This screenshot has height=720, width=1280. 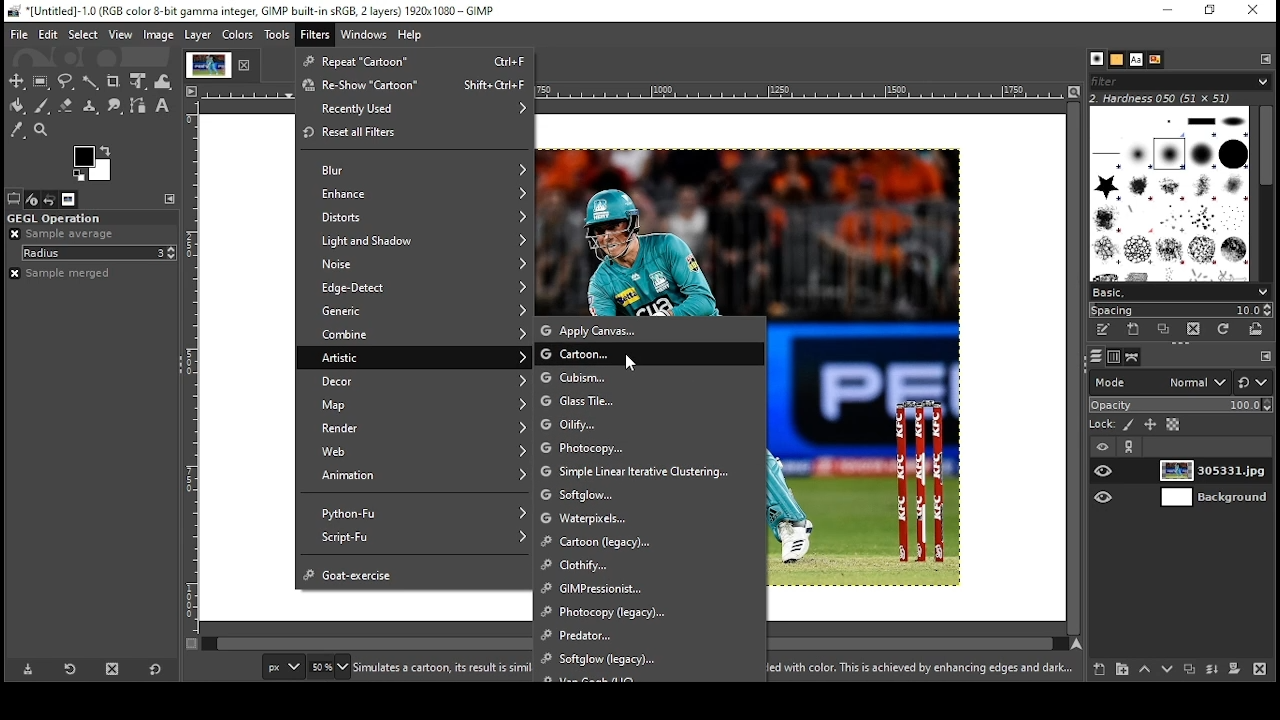 What do you see at coordinates (17, 81) in the screenshot?
I see `select tool` at bounding box center [17, 81].